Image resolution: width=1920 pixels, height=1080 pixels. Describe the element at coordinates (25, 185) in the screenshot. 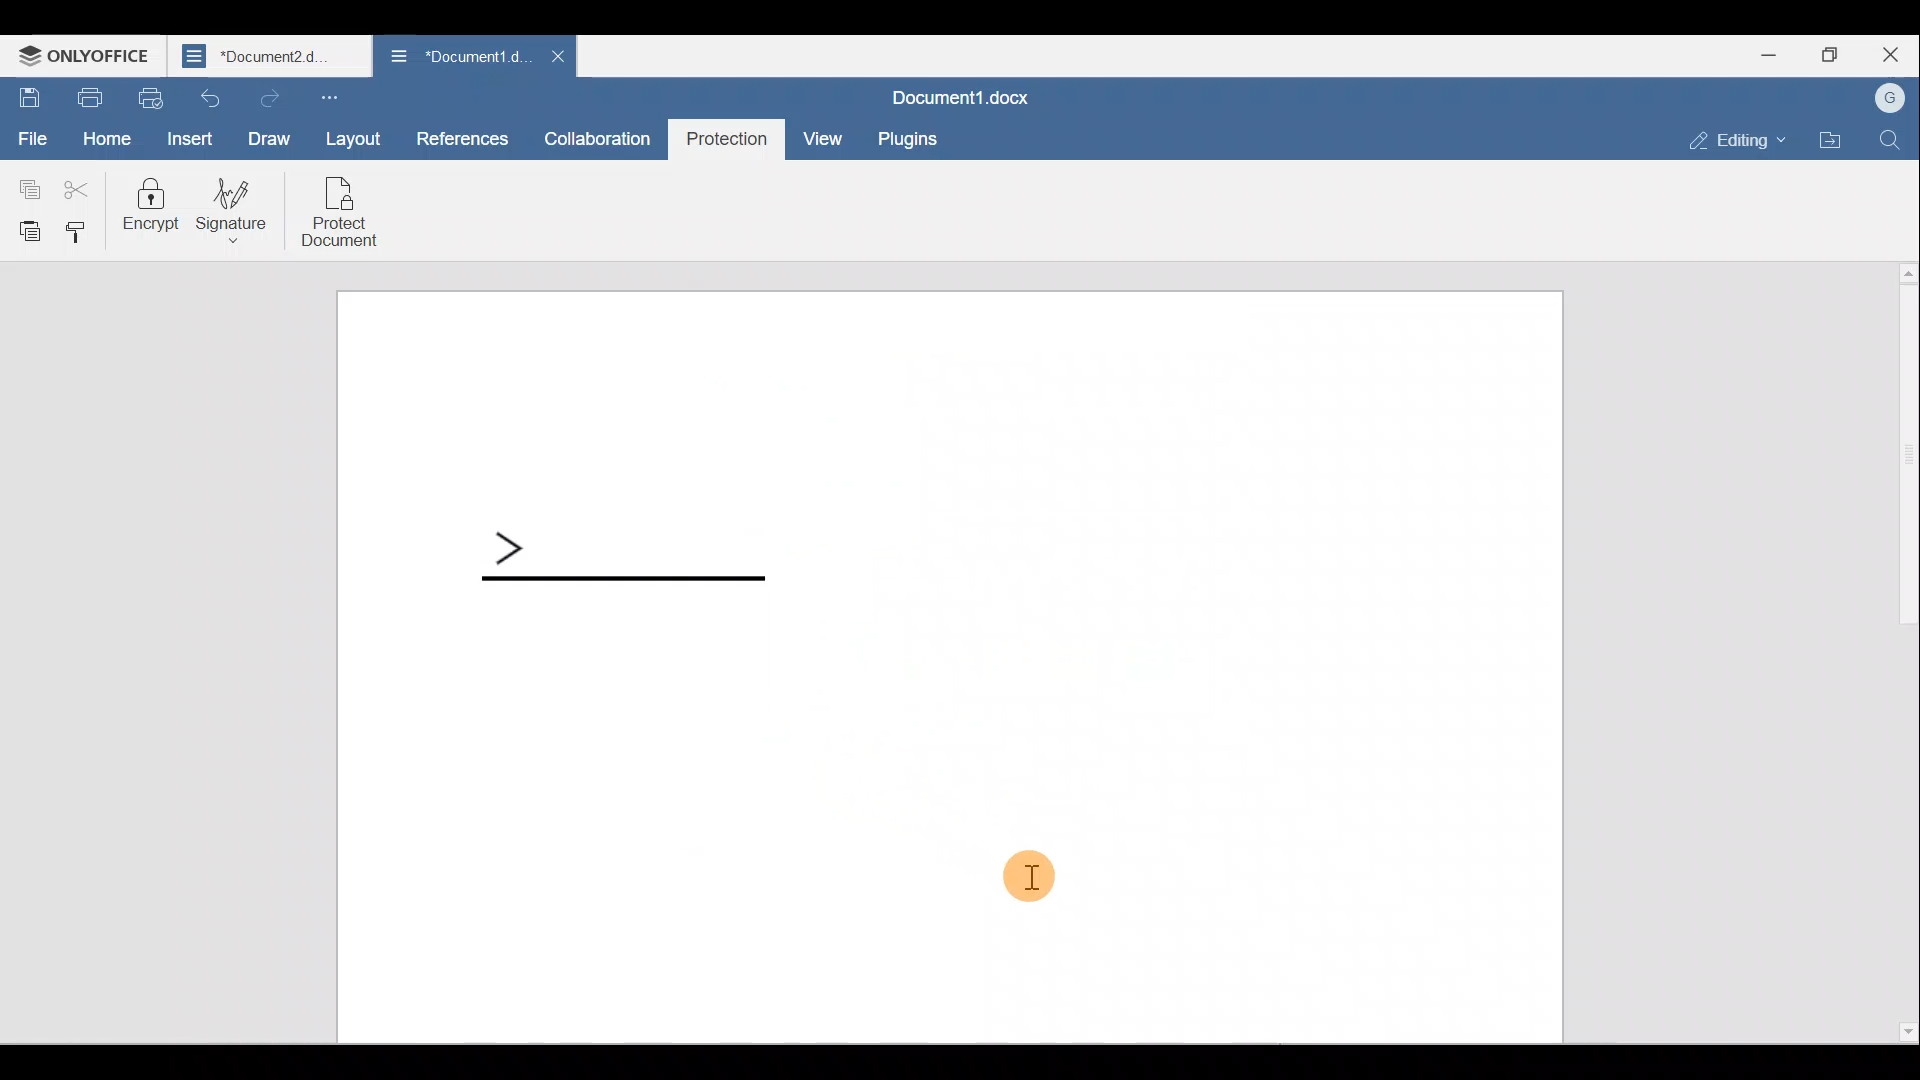

I see `Copy` at that location.